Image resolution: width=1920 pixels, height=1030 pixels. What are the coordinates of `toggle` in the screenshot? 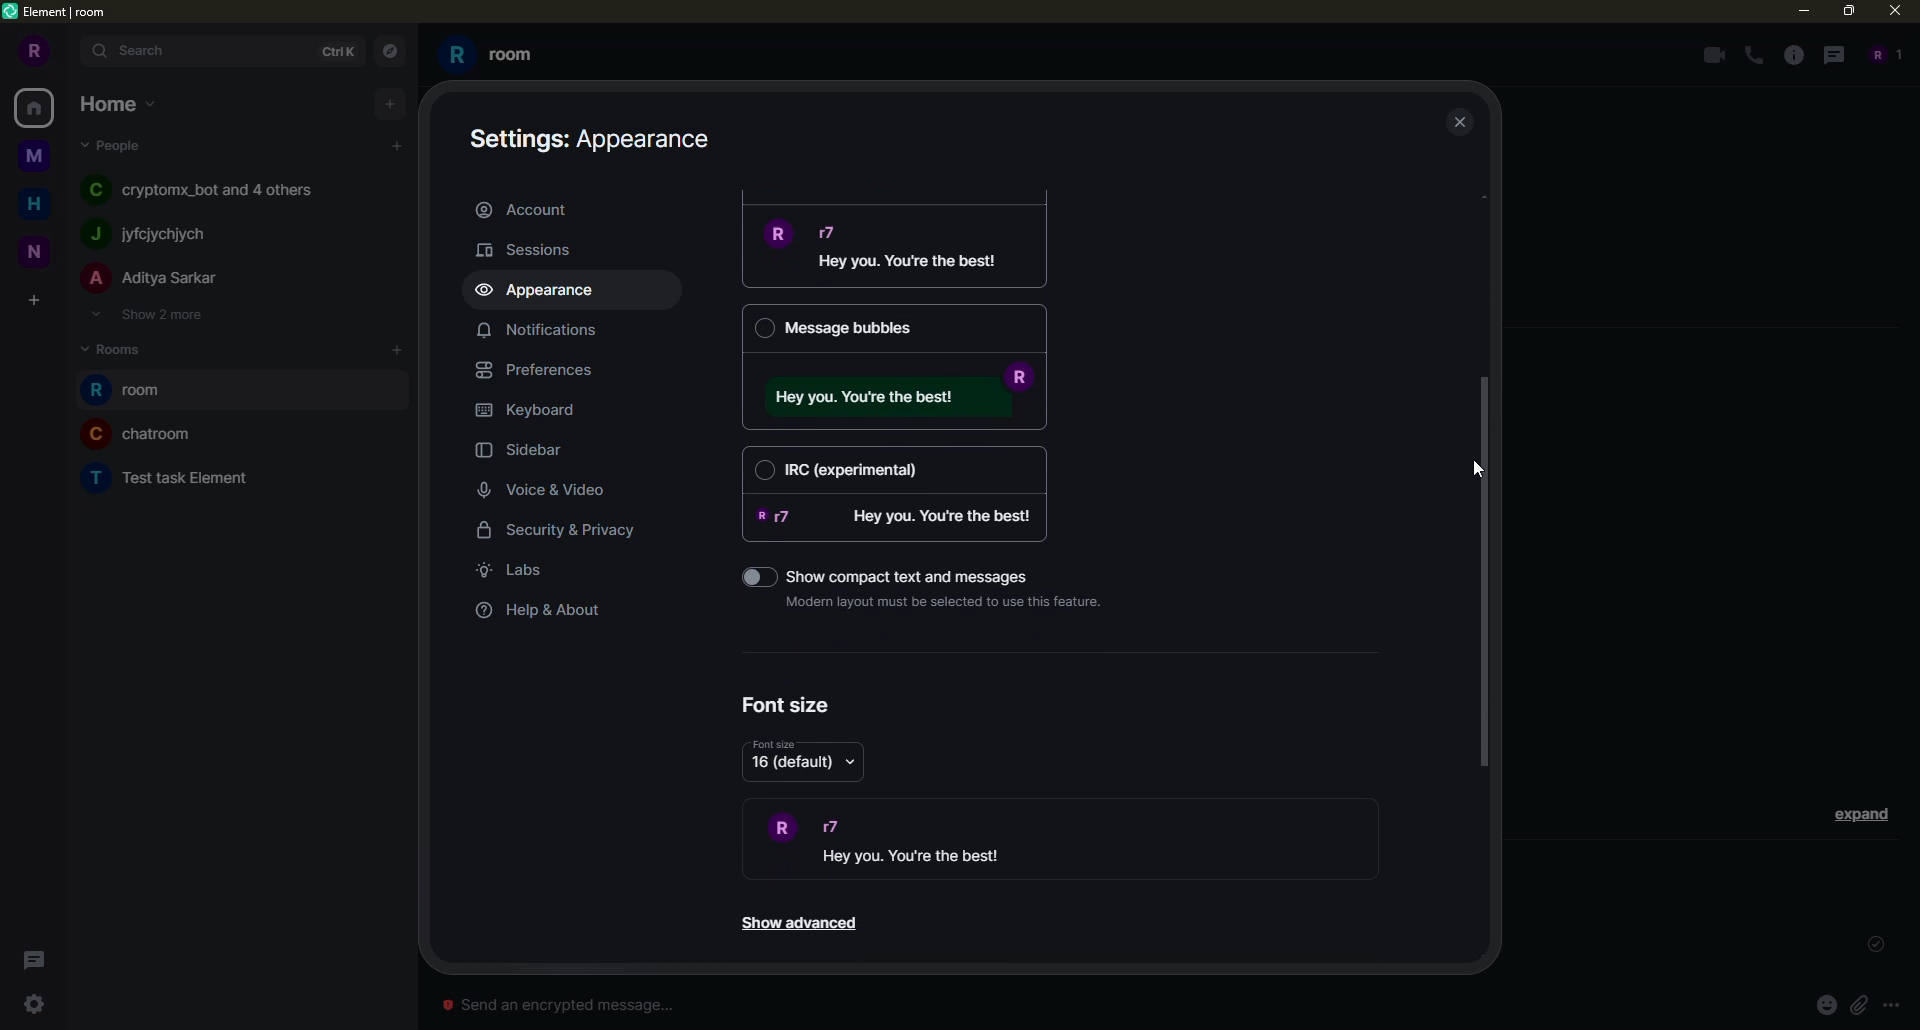 It's located at (745, 572).